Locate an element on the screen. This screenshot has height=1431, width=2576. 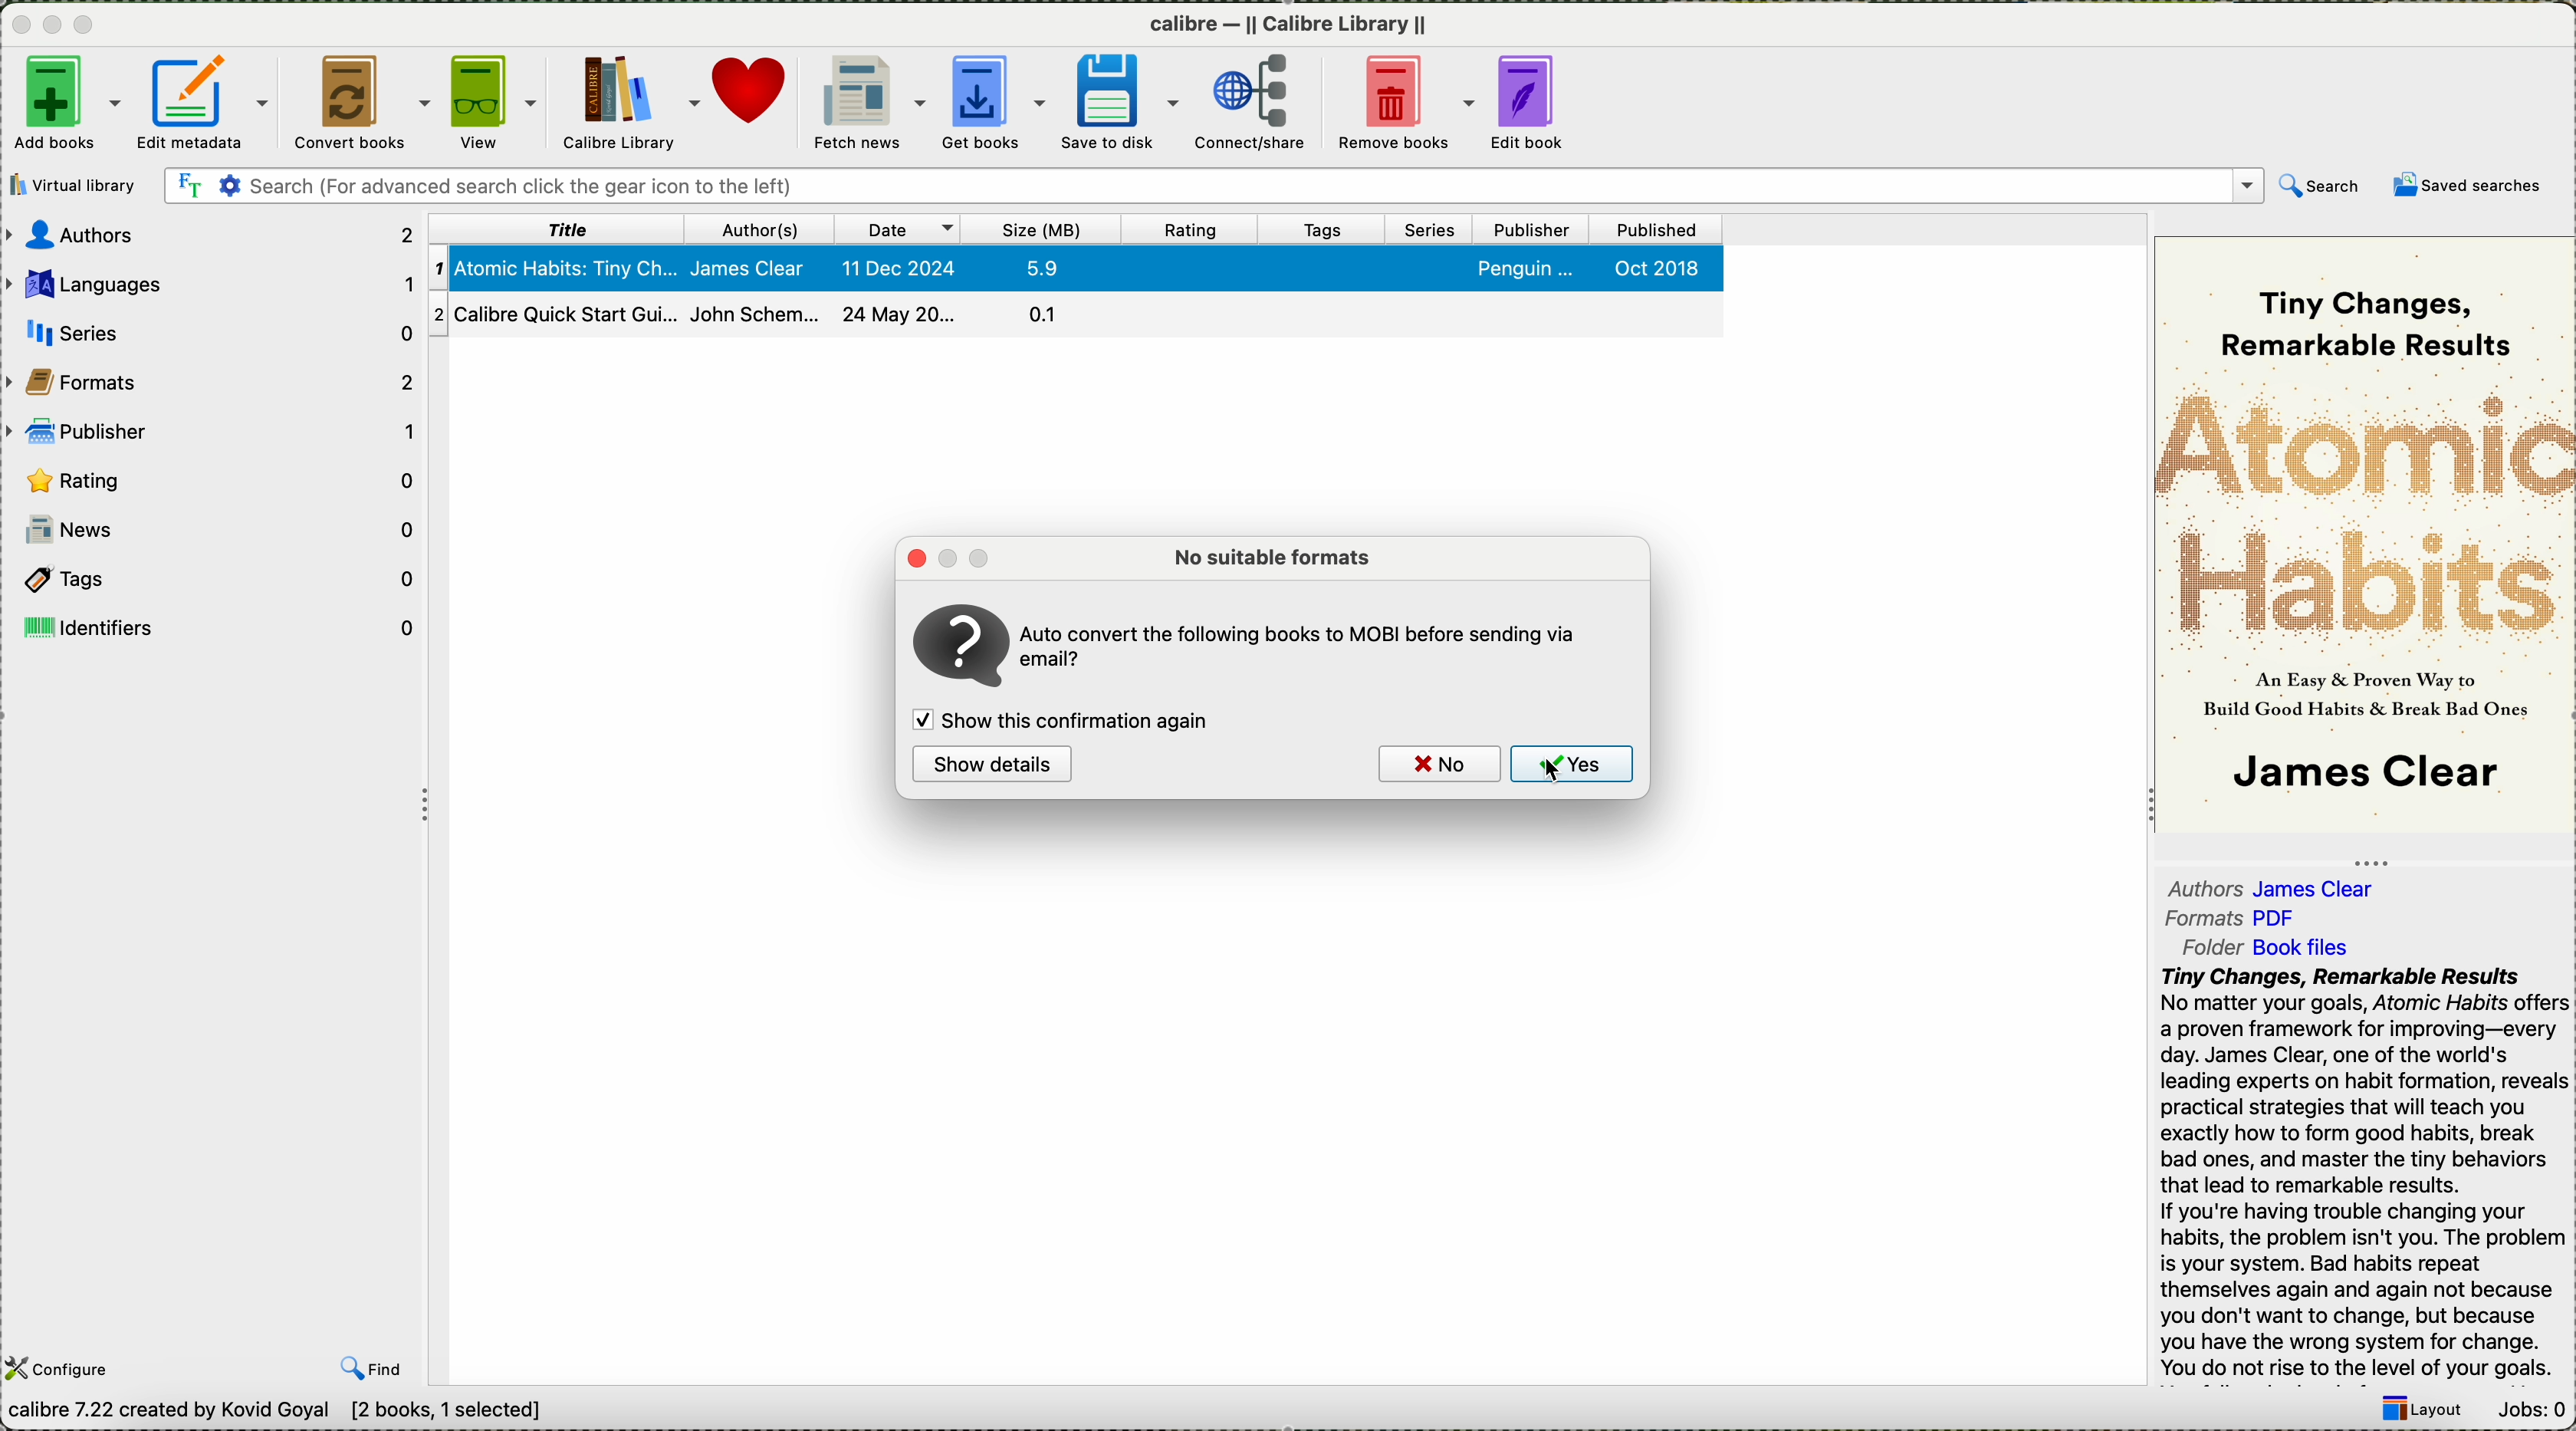
authors is located at coordinates (2278, 885).